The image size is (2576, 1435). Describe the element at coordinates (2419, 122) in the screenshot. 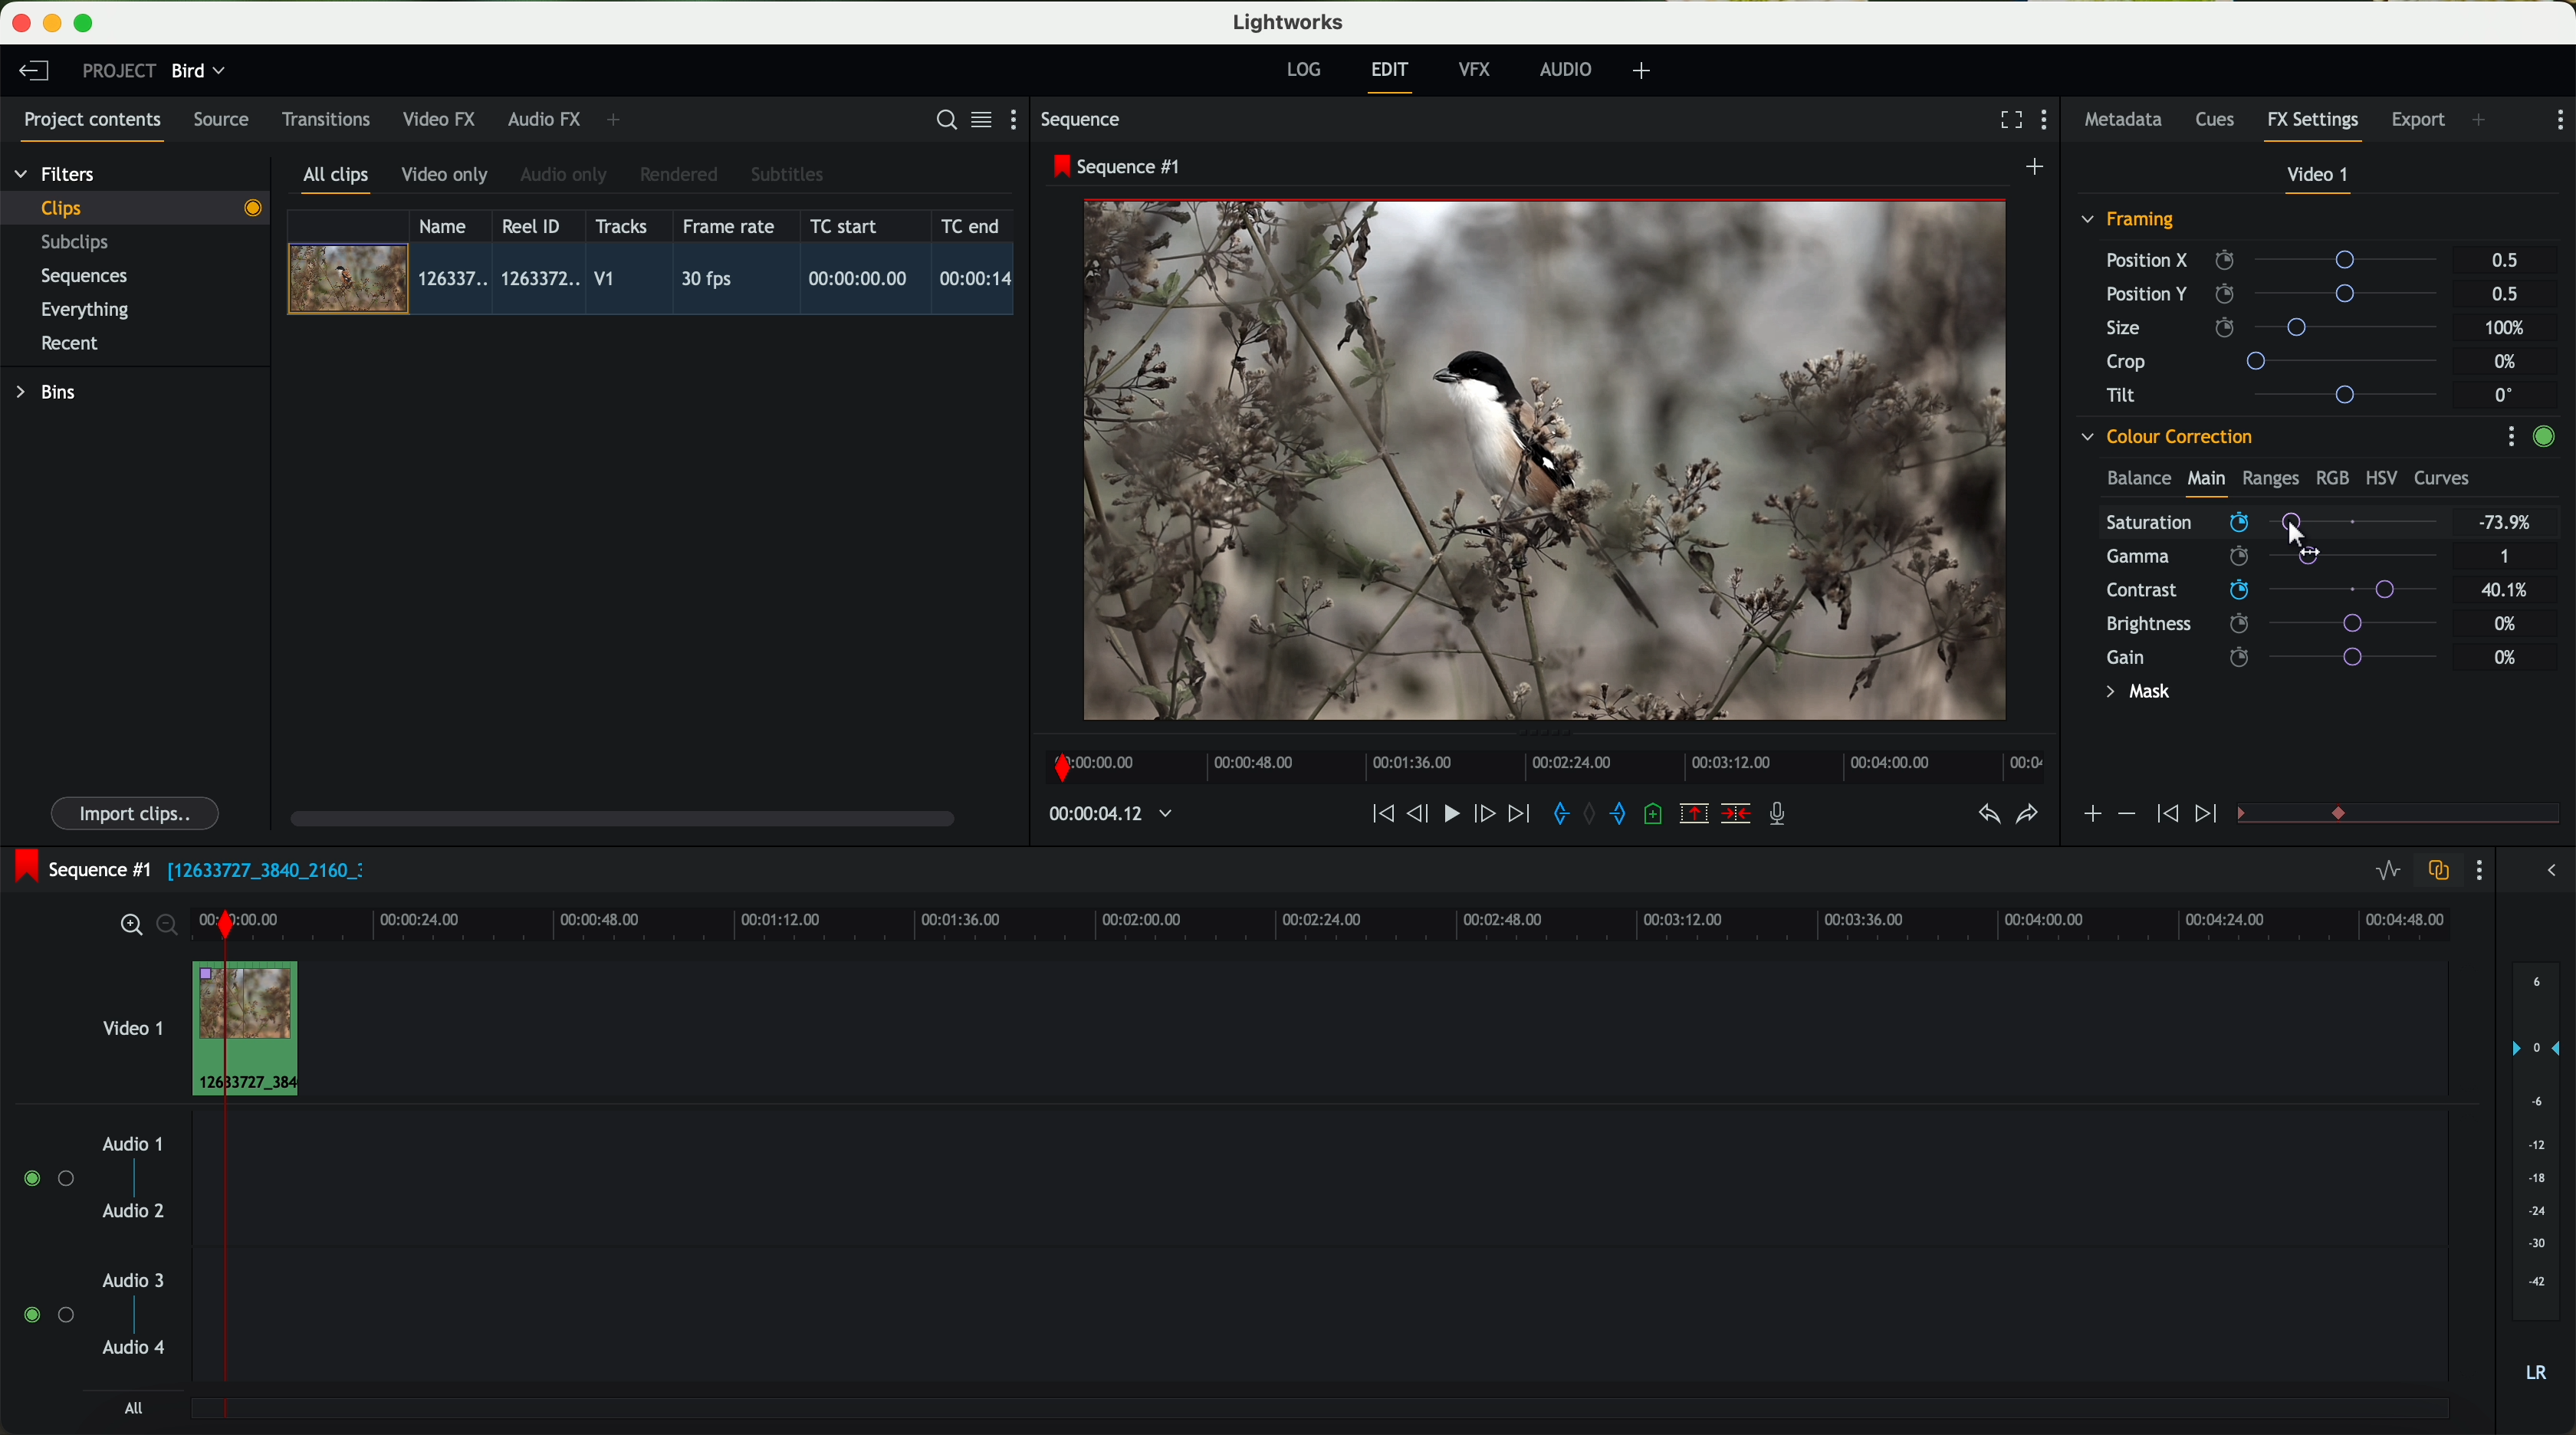

I see `export` at that location.